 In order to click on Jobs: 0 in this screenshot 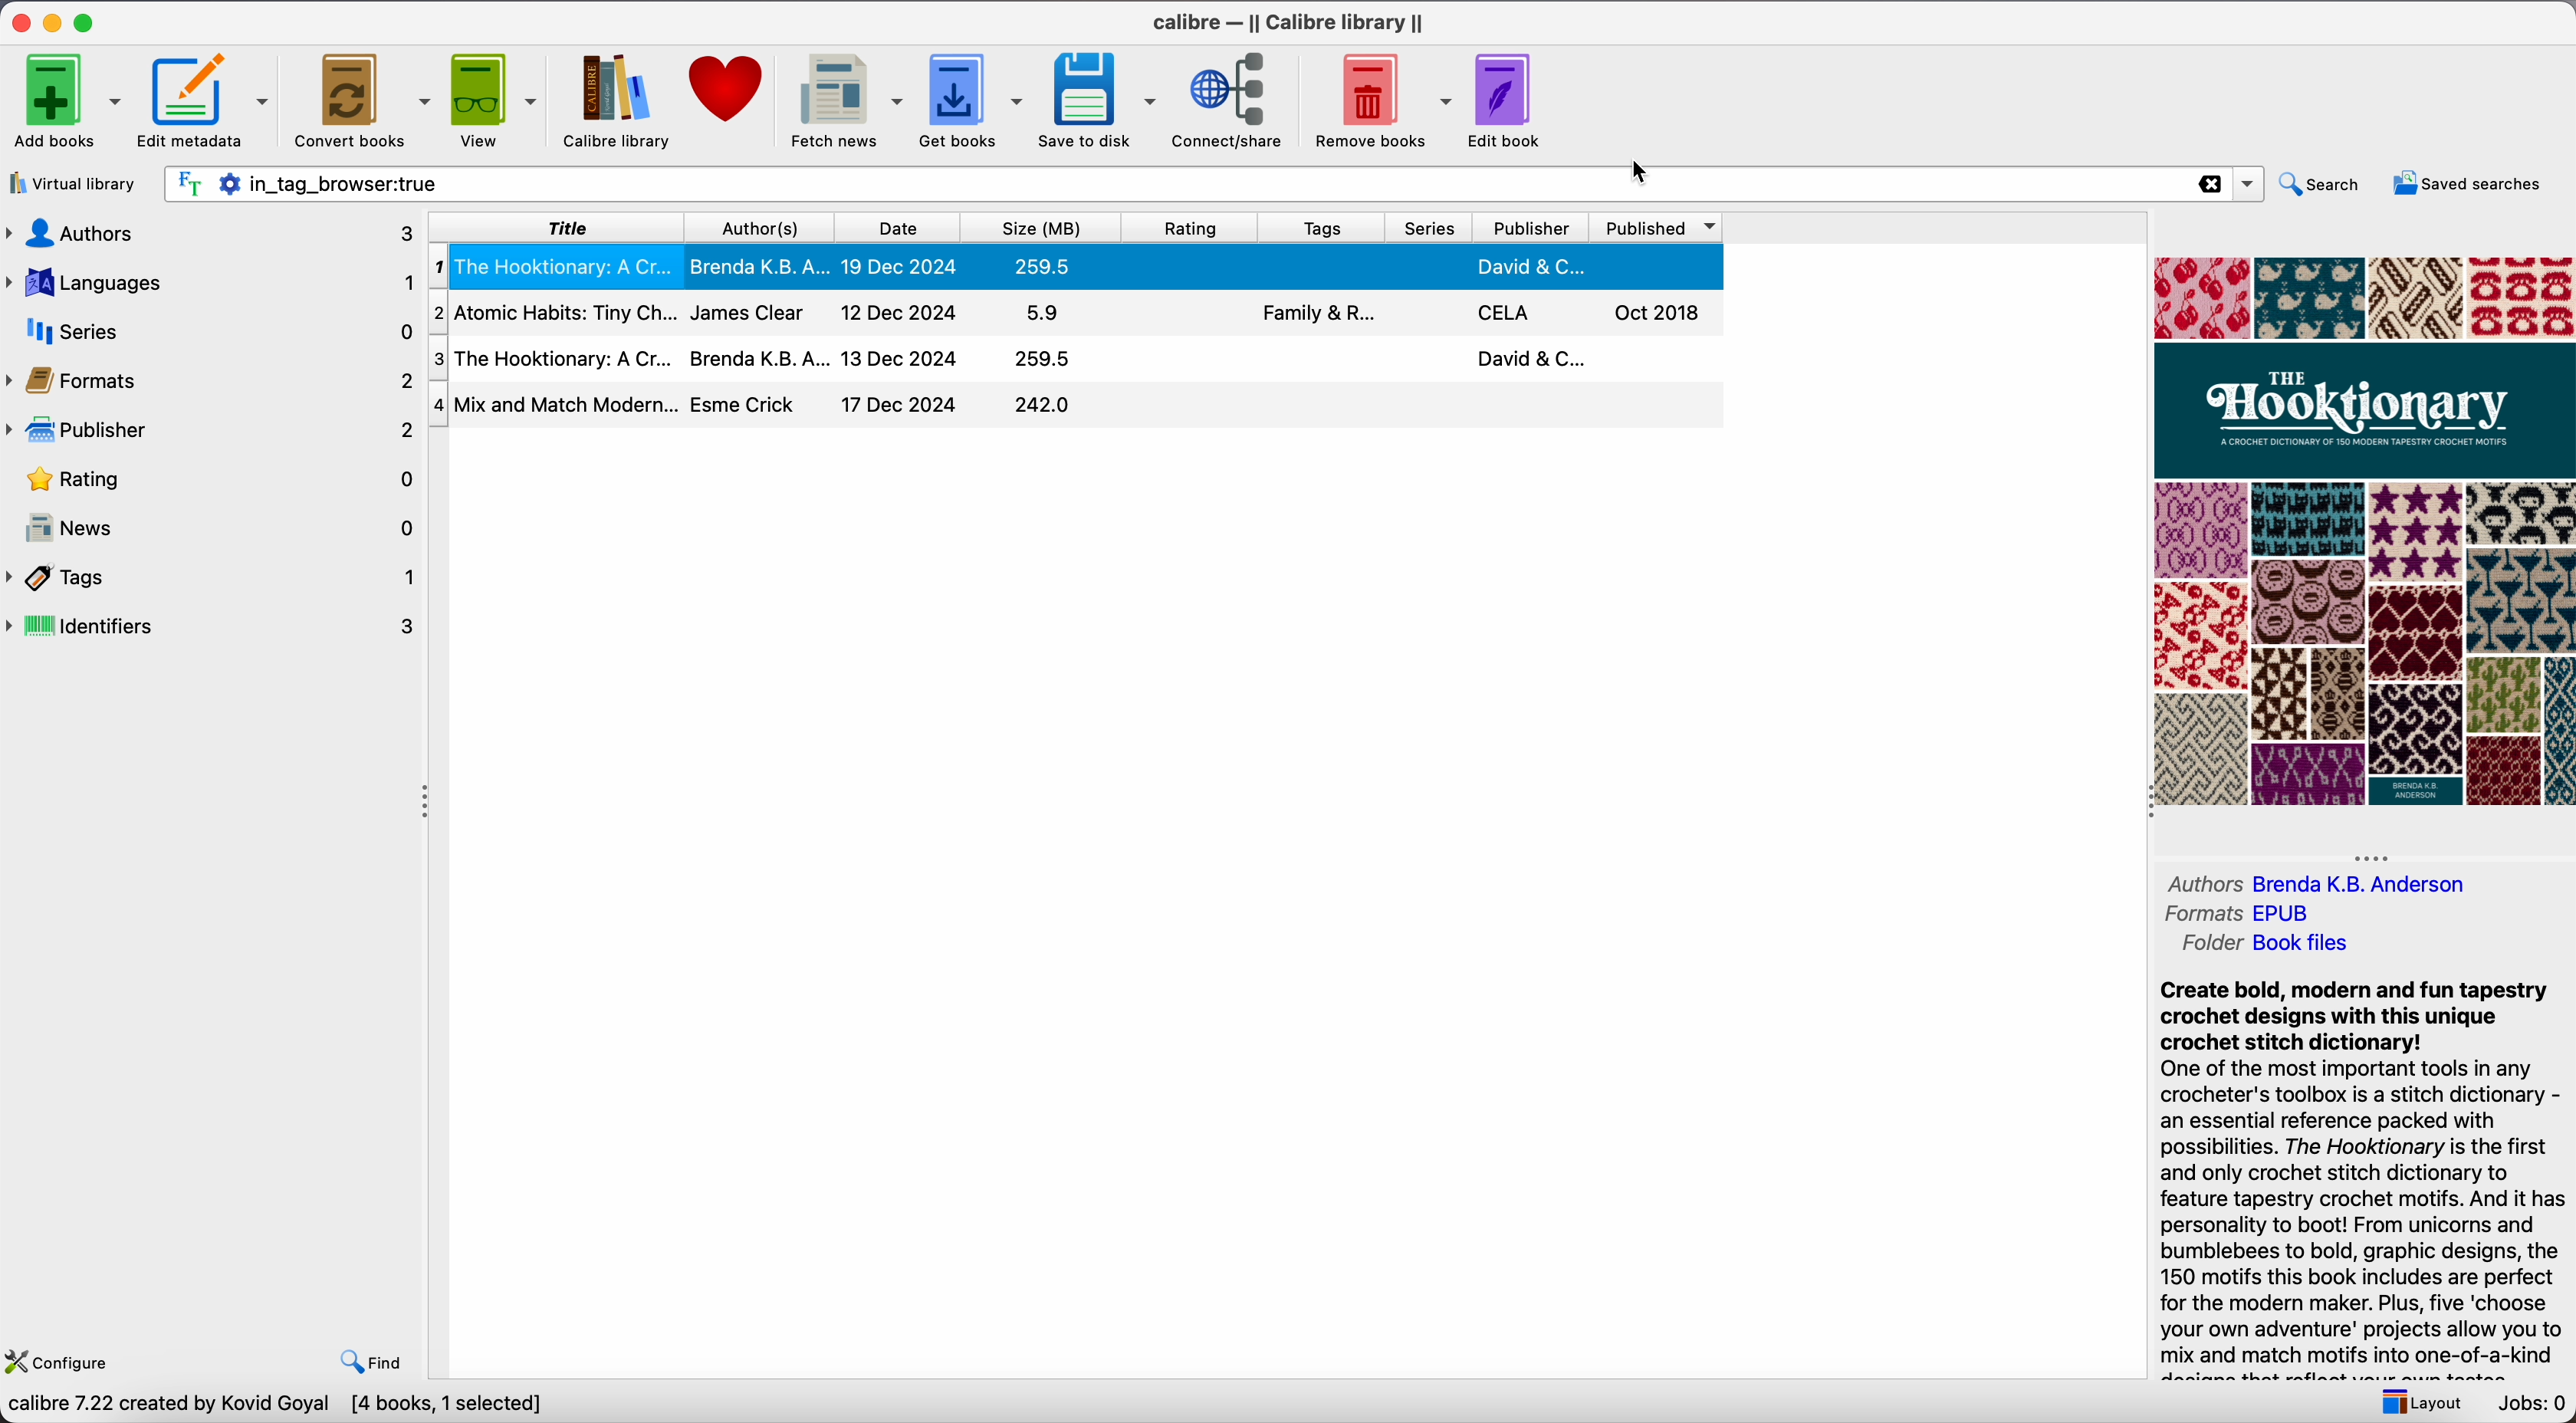, I will do `click(2526, 1405)`.